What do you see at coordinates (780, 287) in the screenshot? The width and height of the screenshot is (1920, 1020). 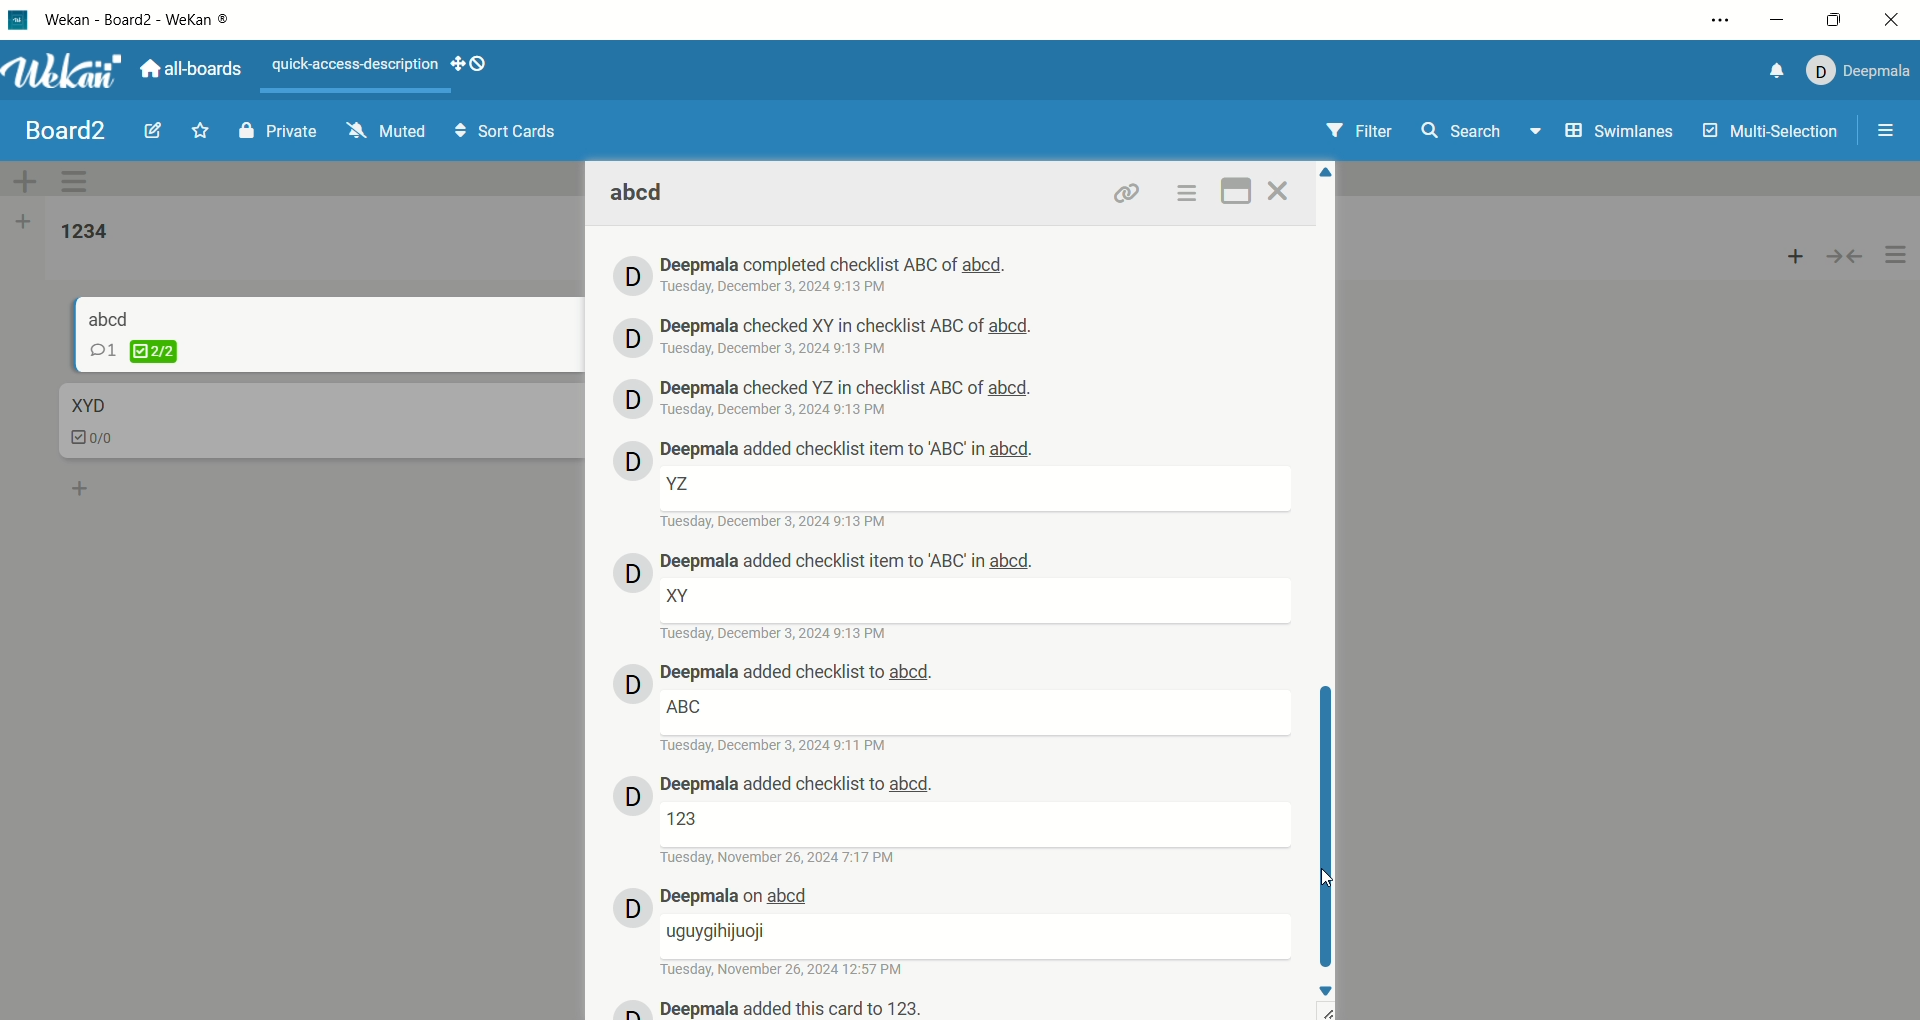 I see `date and time` at bounding box center [780, 287].